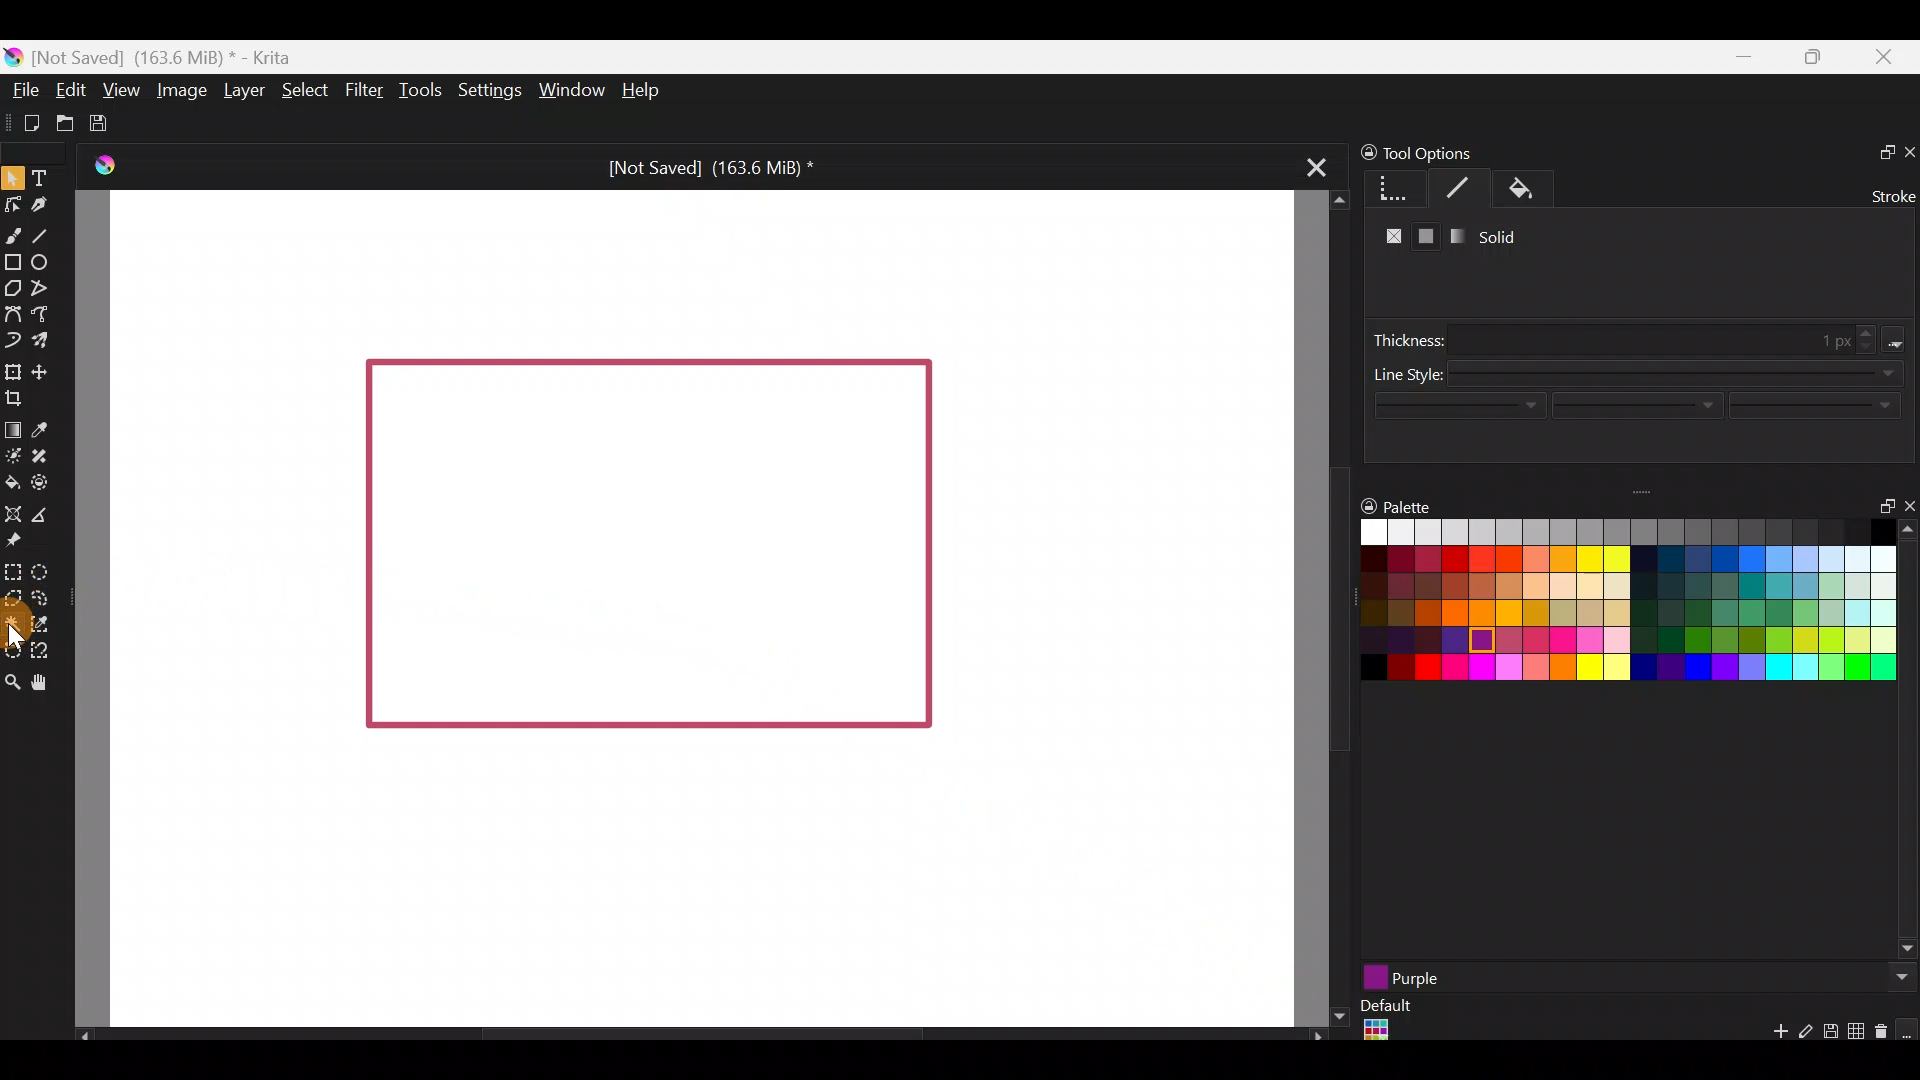 Image resolution: width=1920 pixels, height=1080 pixels. What do you see at coordinates (1829, 1032) in the screenshot?
I see `Save palette explicitly` at bounding box center [1829, 1032].